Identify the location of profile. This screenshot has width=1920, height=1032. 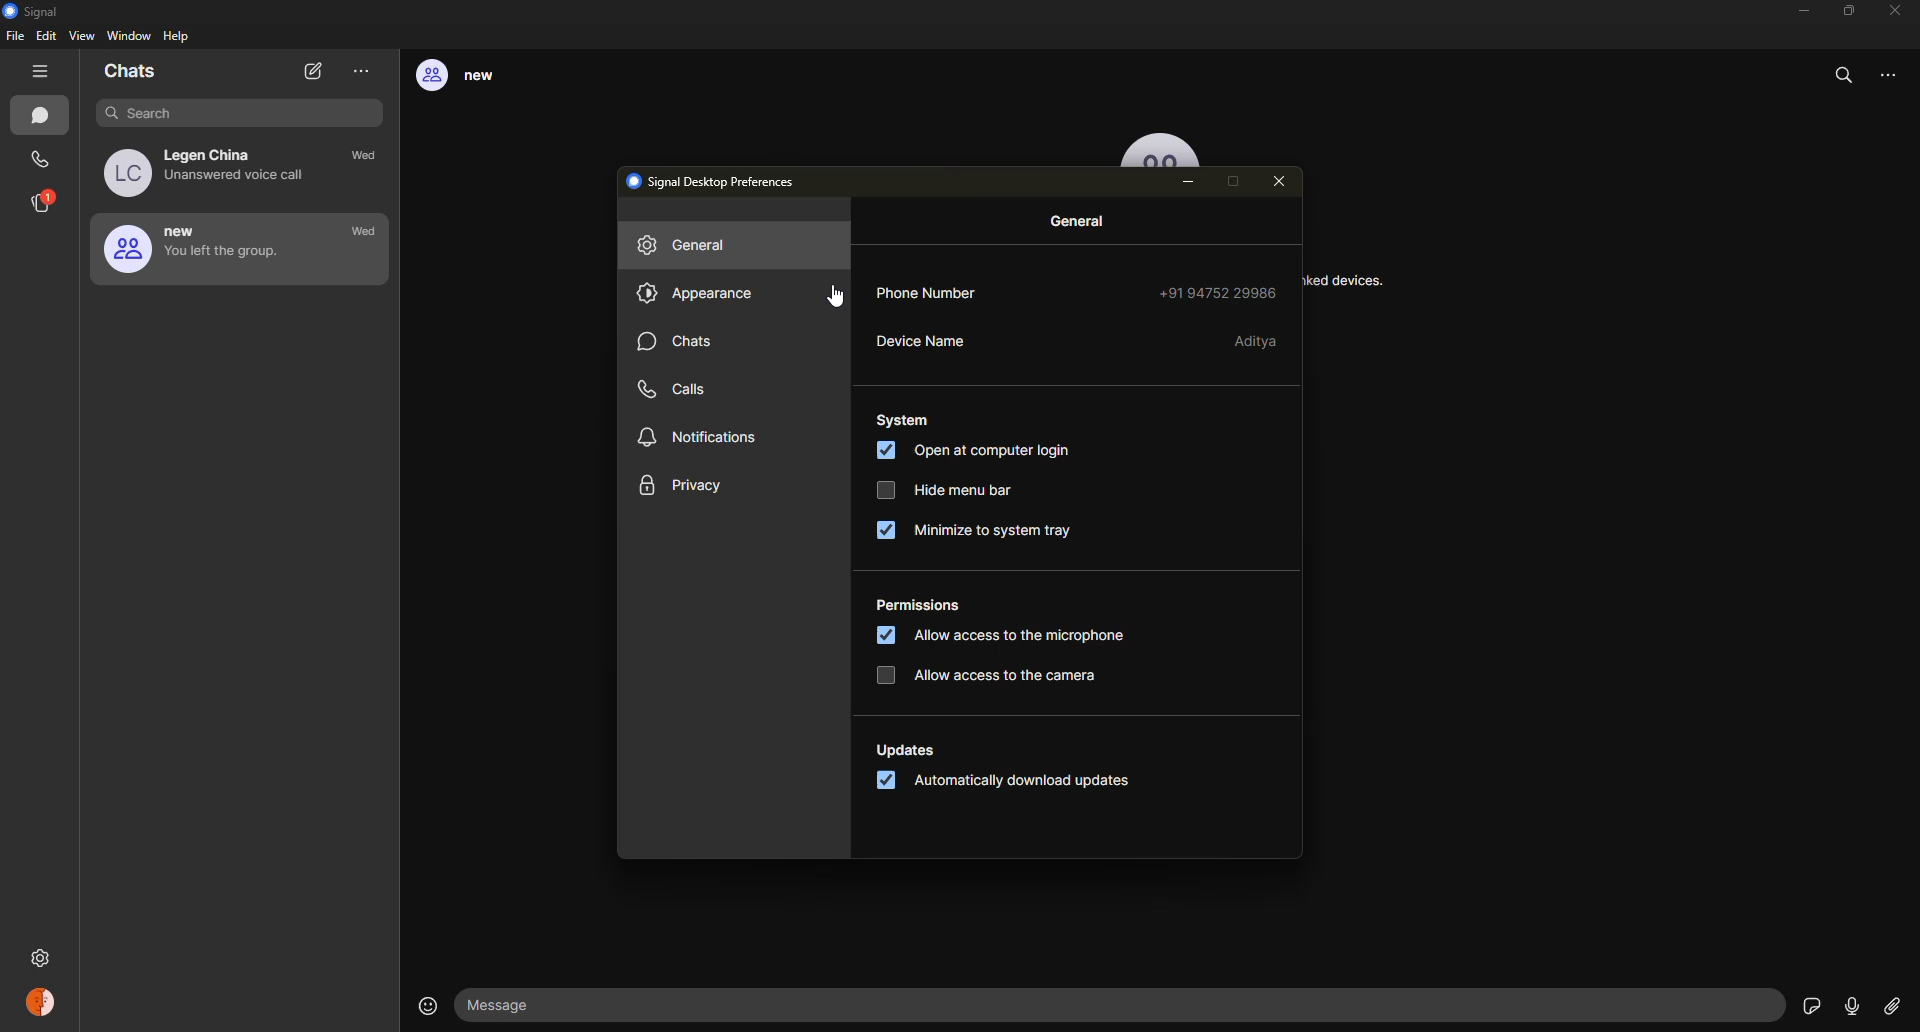
(43, 1005).